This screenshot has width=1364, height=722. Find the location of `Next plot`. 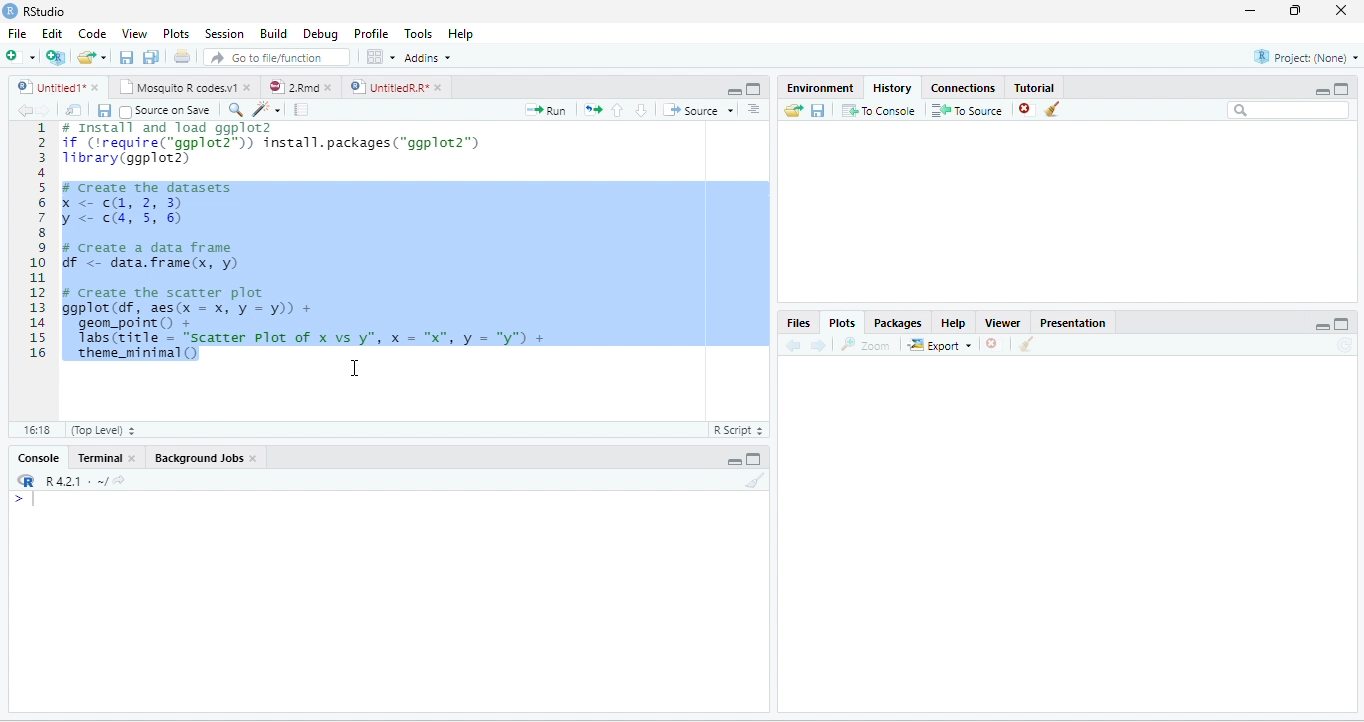

Next plot is located at coordinates (818, 345).